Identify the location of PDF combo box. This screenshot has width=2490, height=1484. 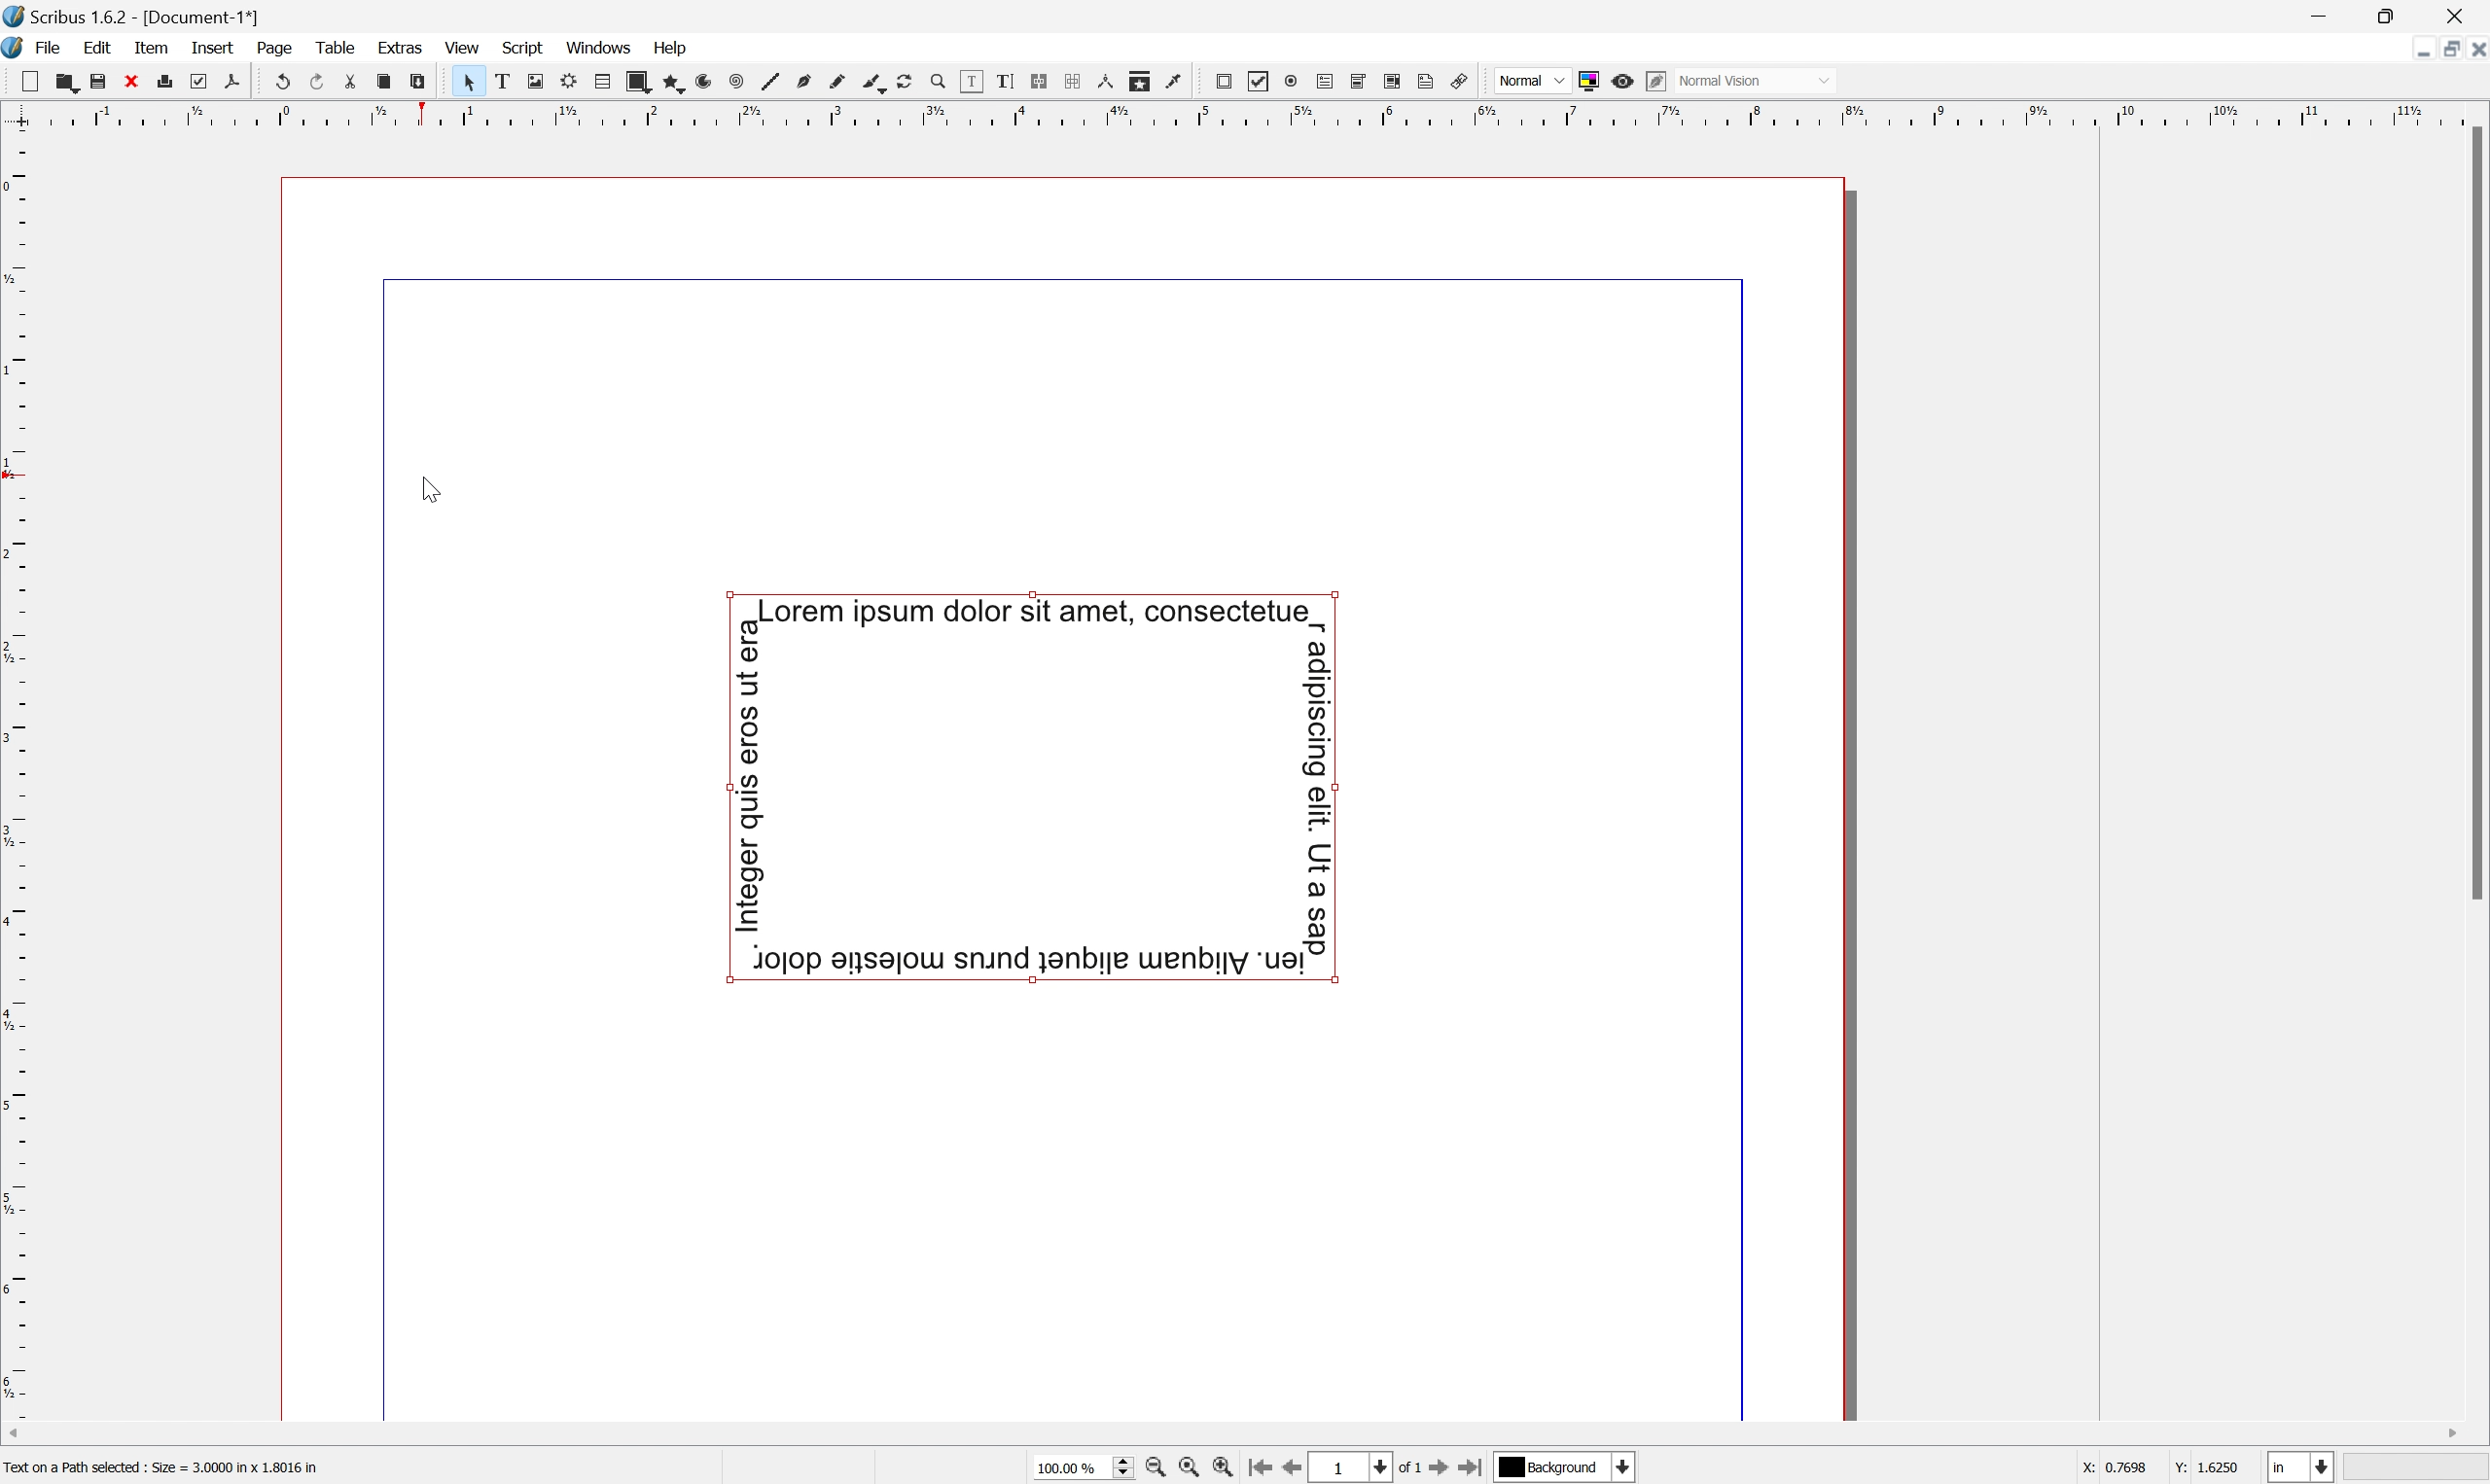
(1356, 78).